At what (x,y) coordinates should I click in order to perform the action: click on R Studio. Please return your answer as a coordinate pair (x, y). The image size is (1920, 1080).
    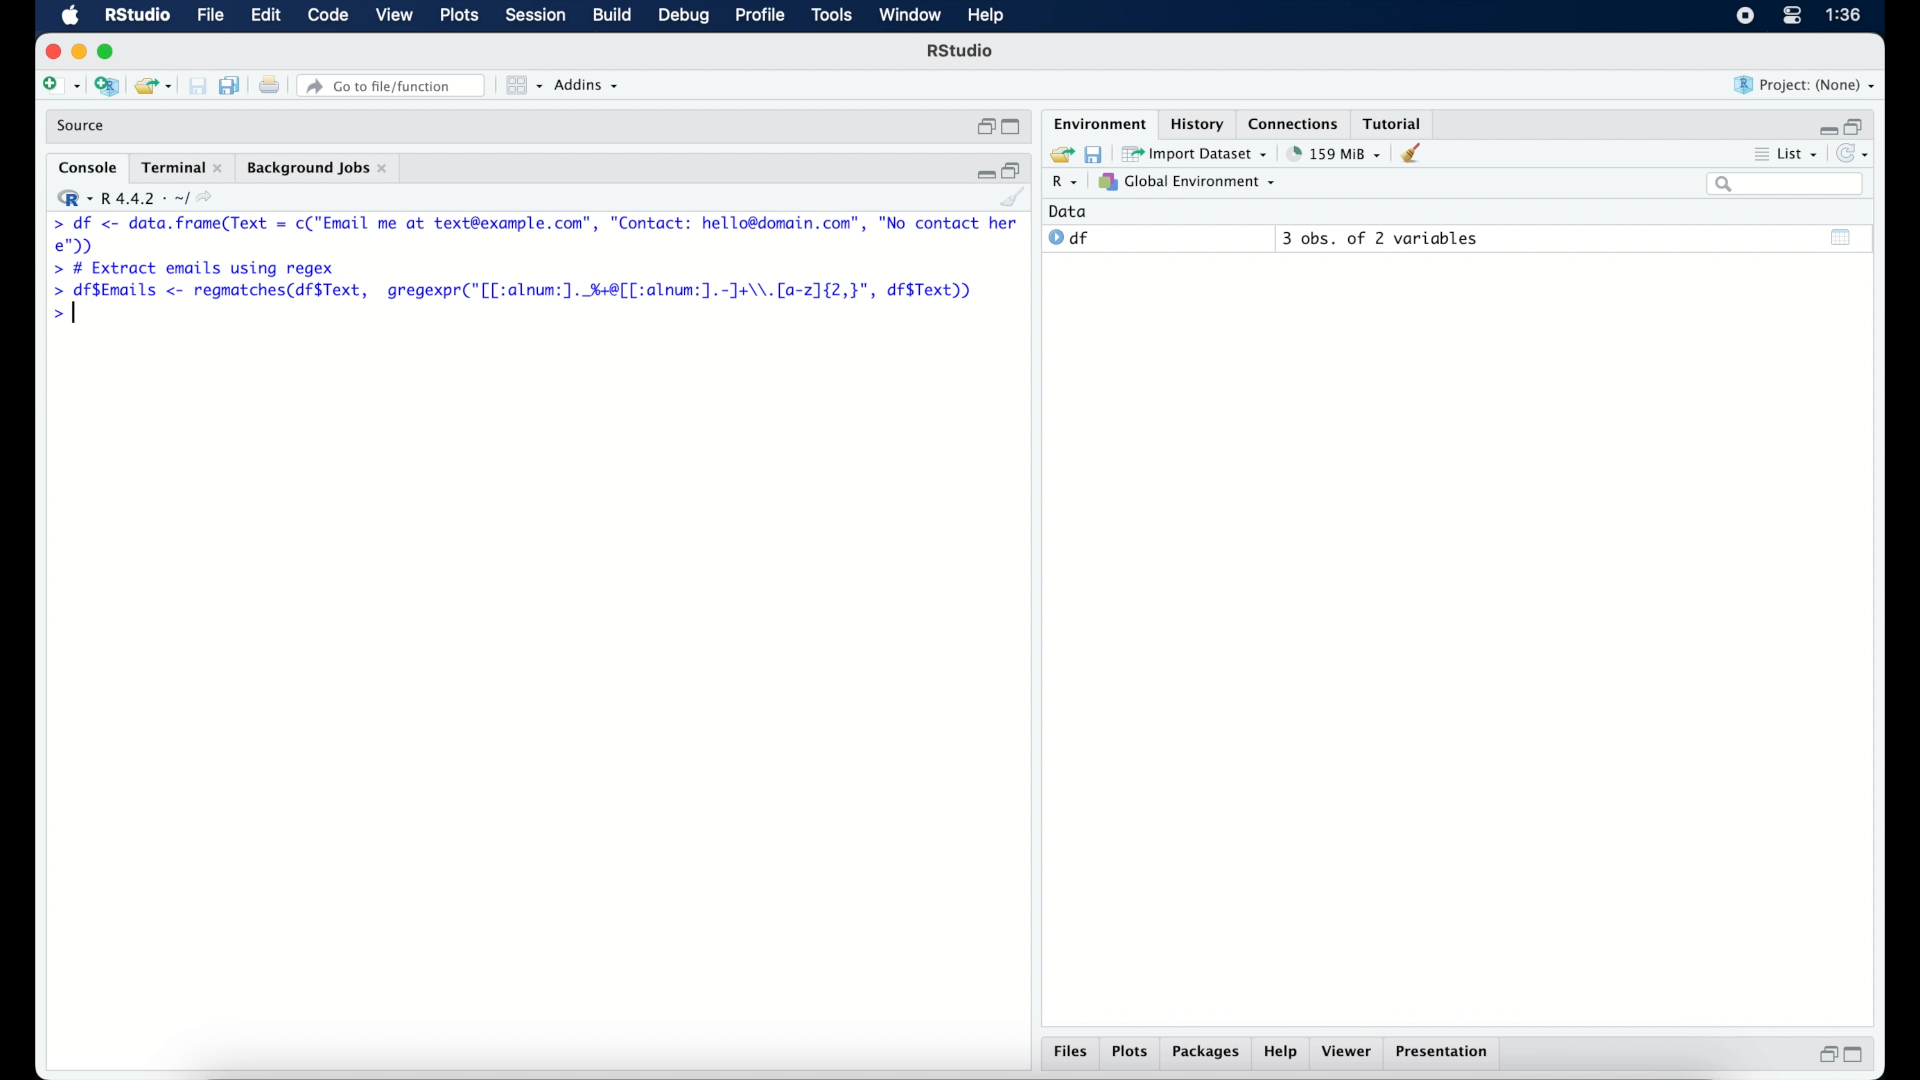
    Looking at the image, I should click on (962, 53).